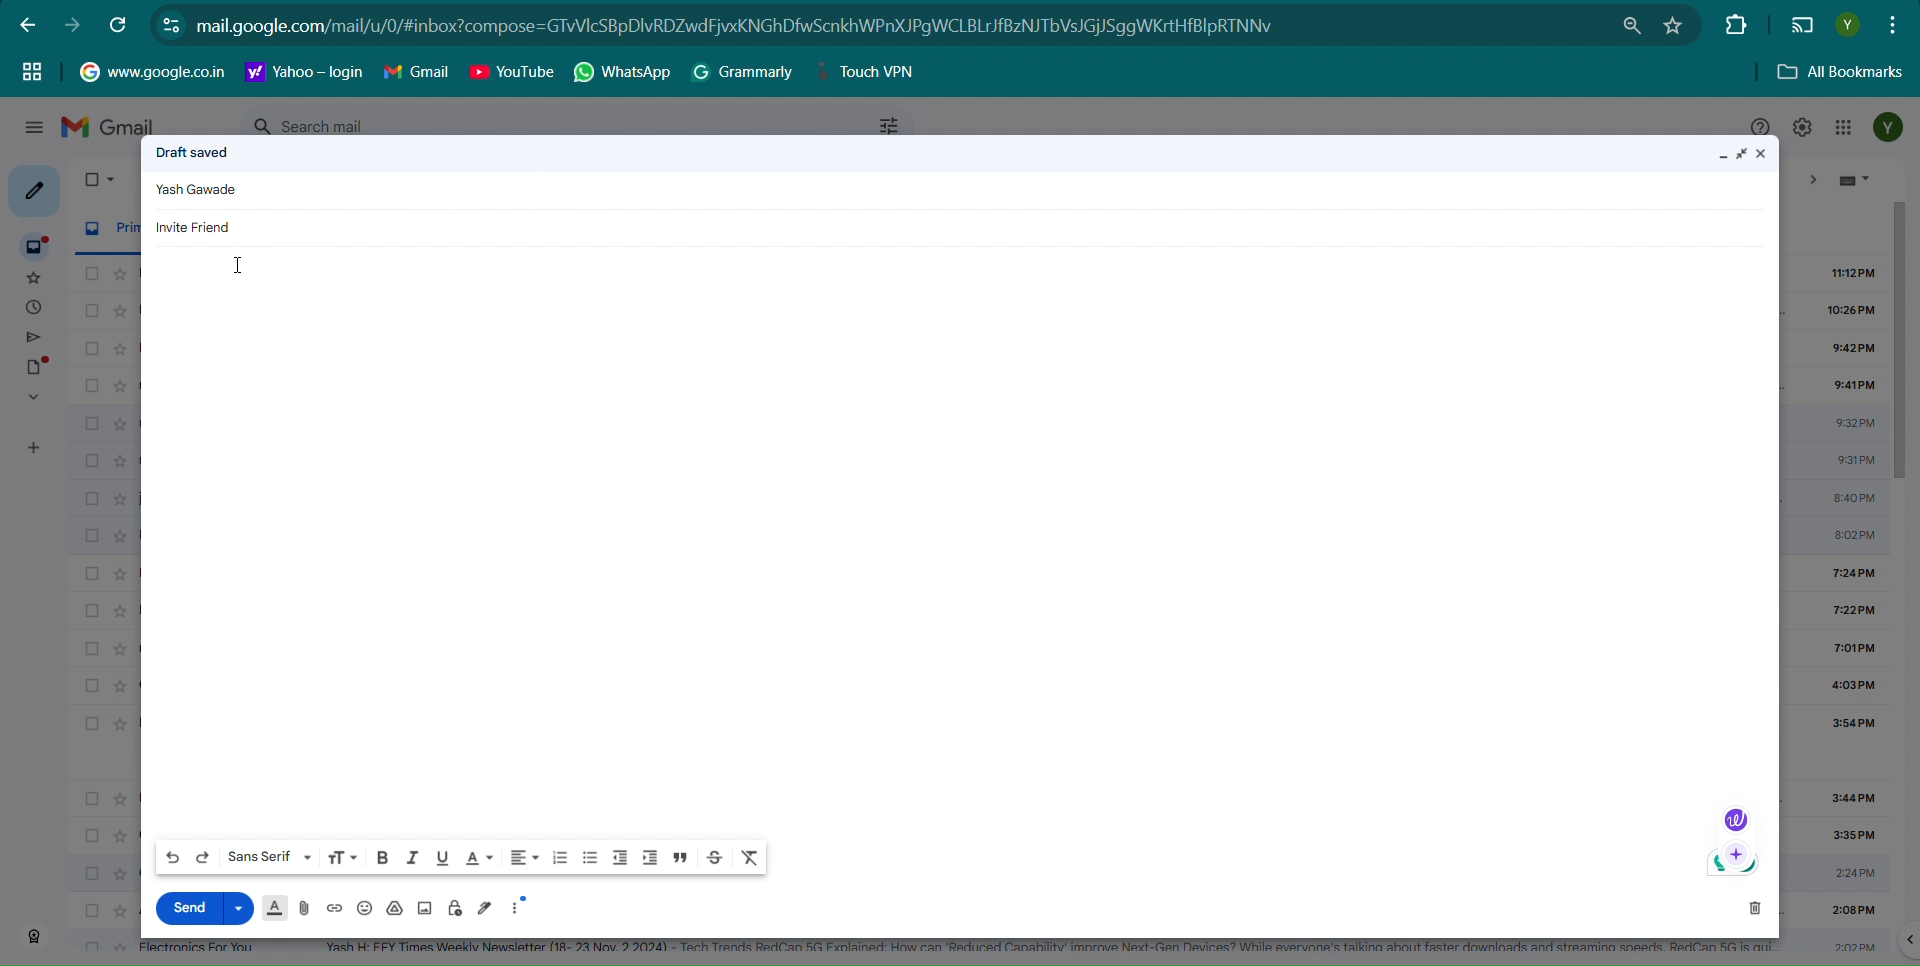  What do you see at coordinates (512, 72) in the screenshot?
I see `Youtube` at bounding box center [512, 72].